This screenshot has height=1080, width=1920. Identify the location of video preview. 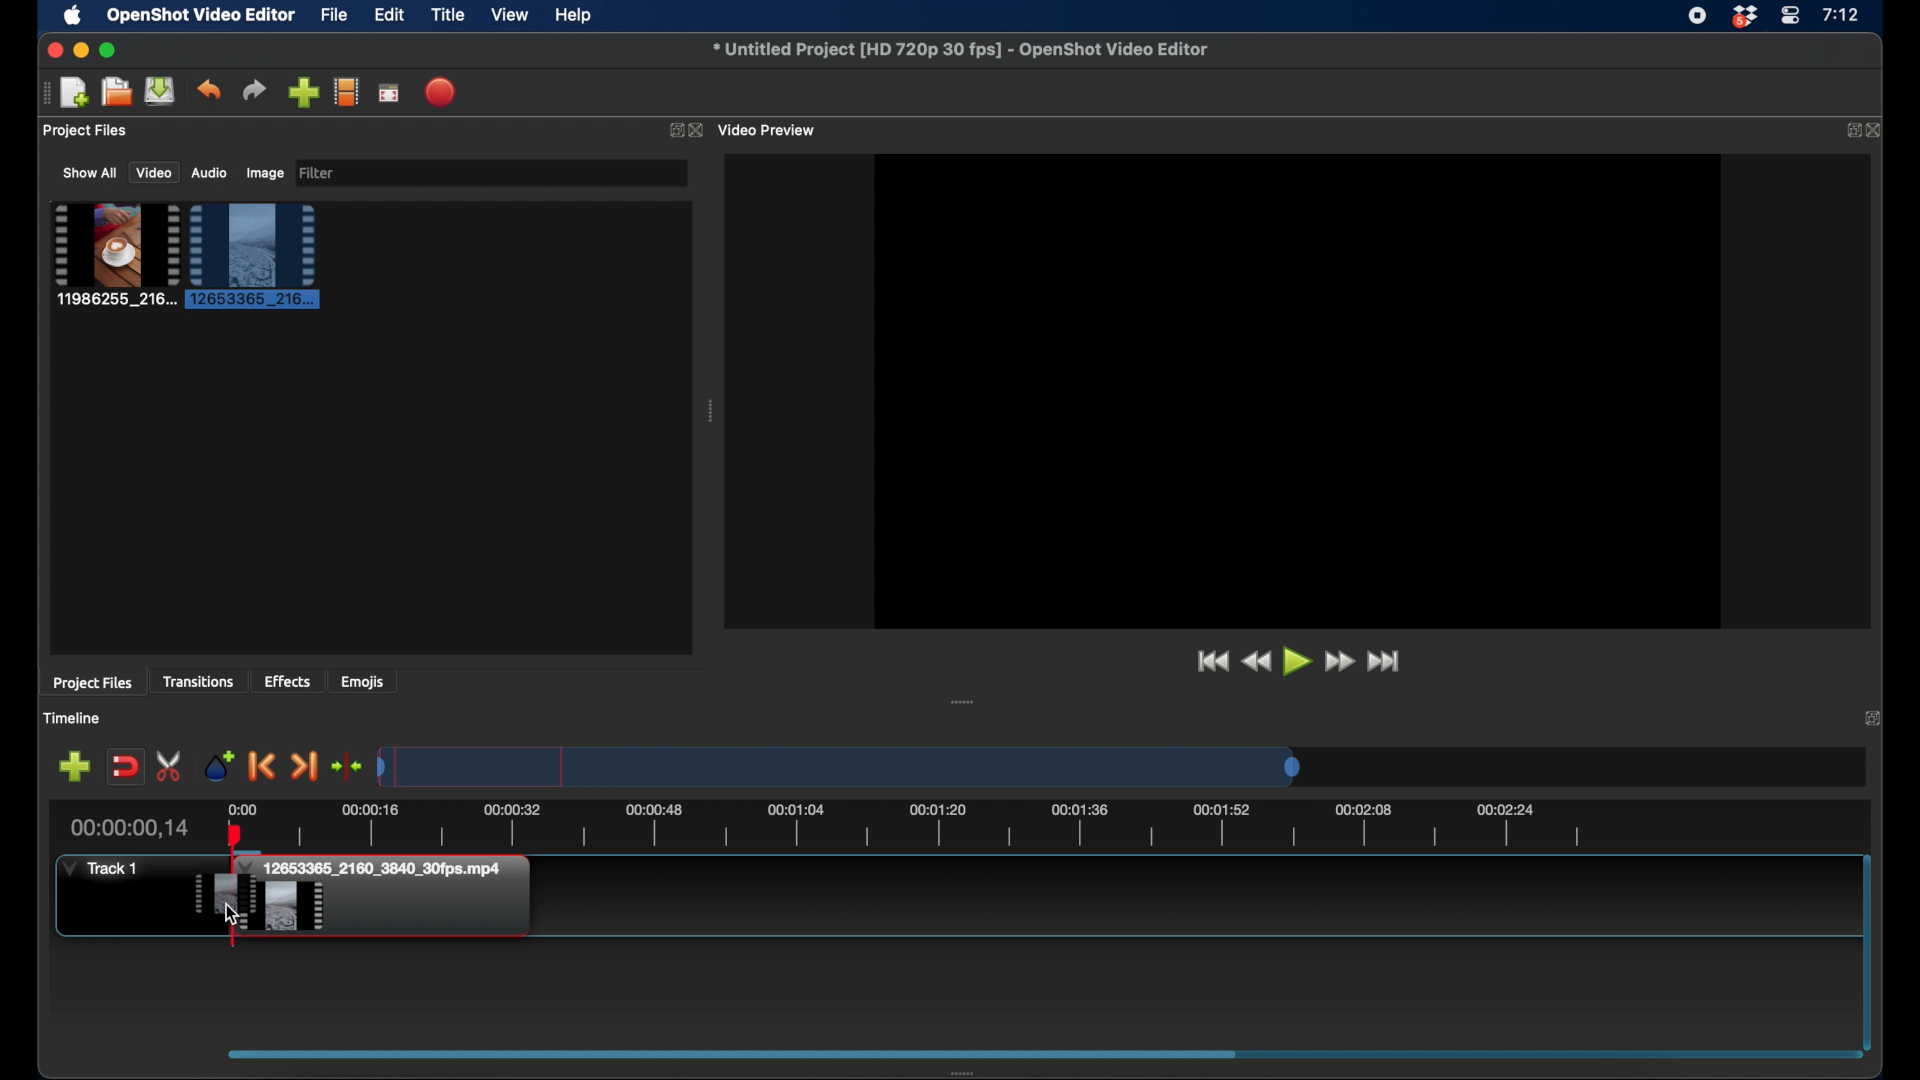
(773, 129).